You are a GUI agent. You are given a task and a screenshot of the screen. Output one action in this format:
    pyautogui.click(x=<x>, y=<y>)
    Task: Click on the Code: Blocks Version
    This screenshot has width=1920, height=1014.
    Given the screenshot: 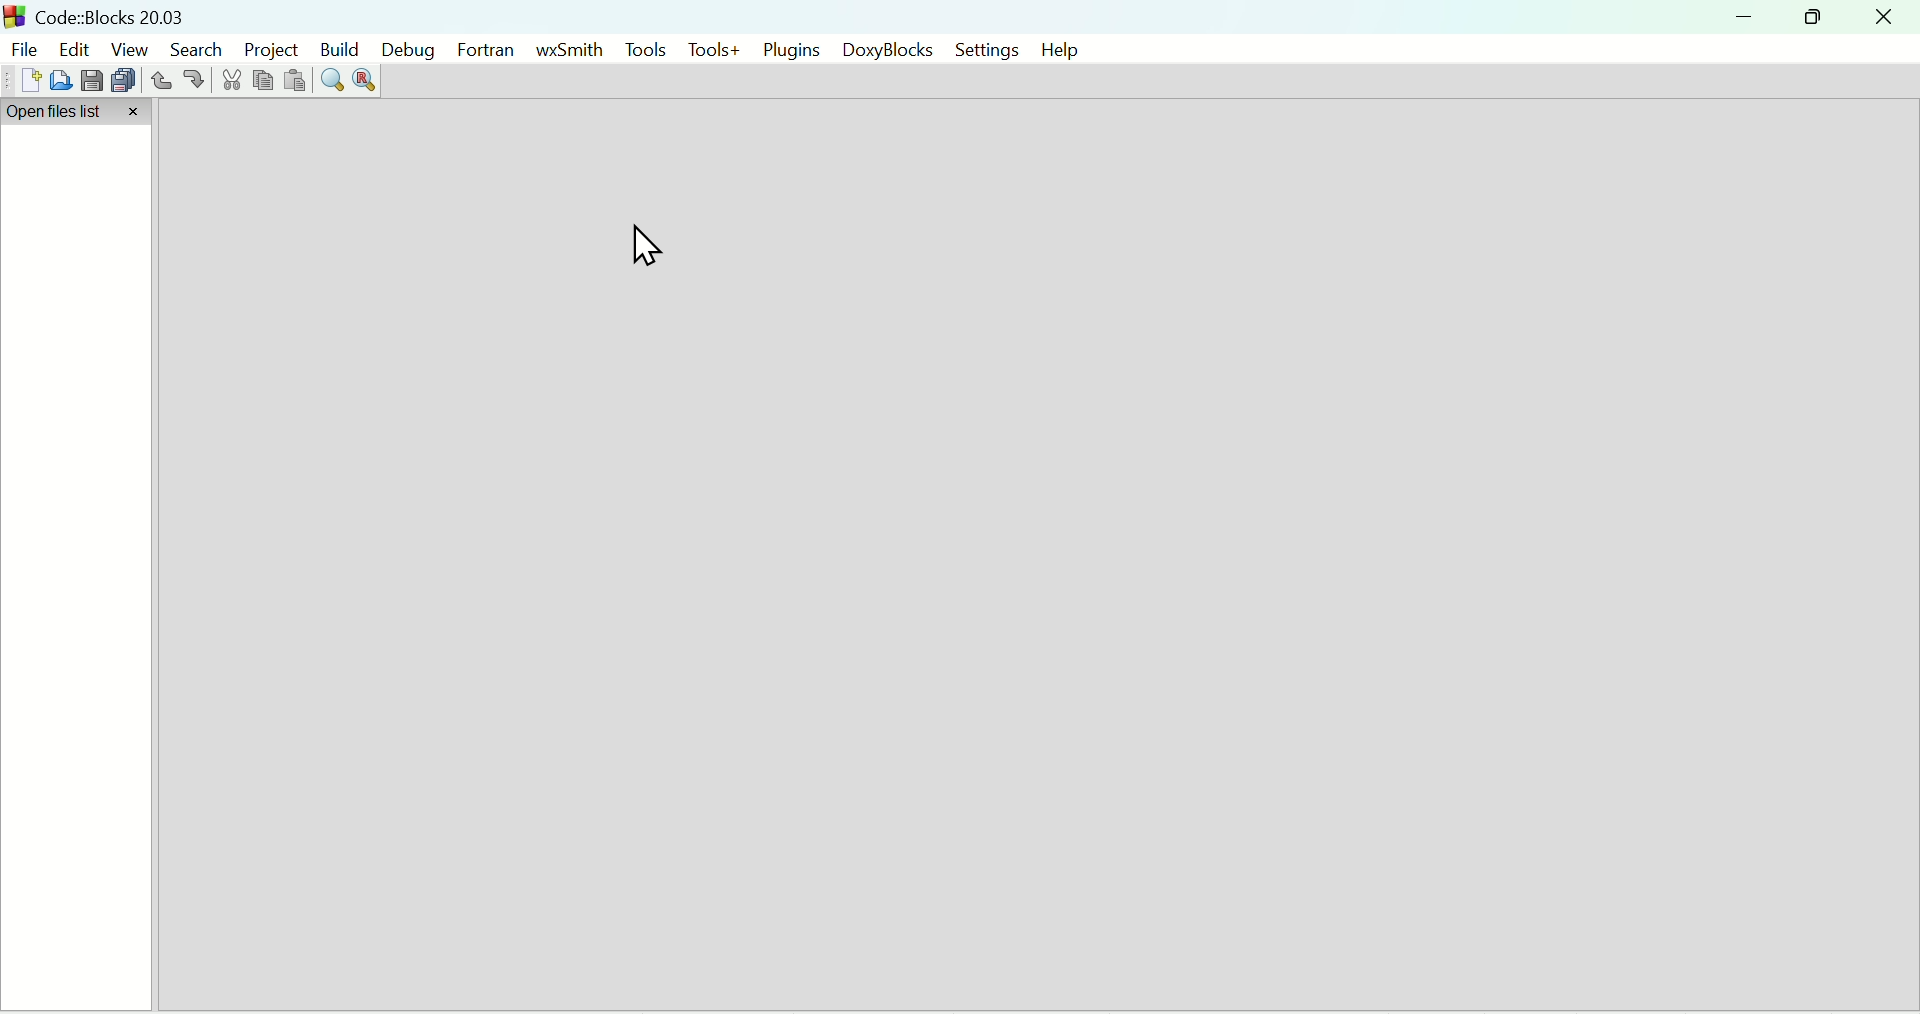 What is the action you would take?
    pyautogui.click(x=115, y=14)
    